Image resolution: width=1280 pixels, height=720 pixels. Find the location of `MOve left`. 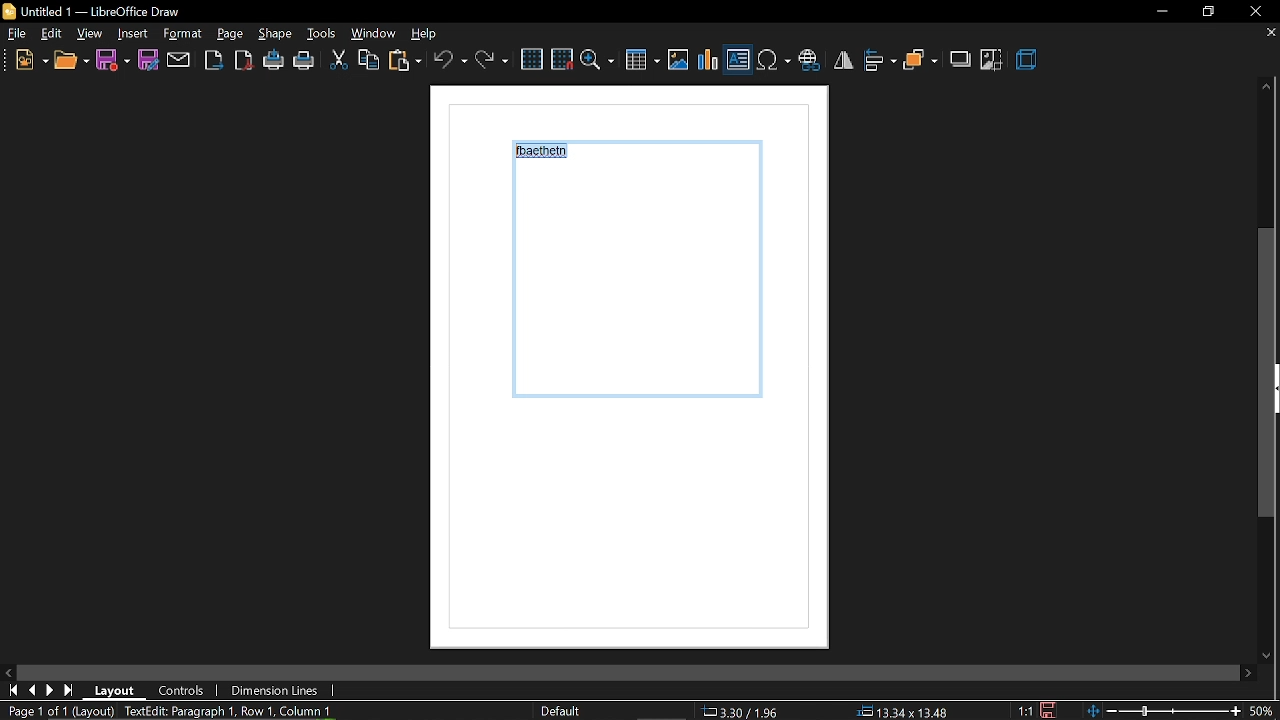

MOve left is located at coordinates (8, 671).